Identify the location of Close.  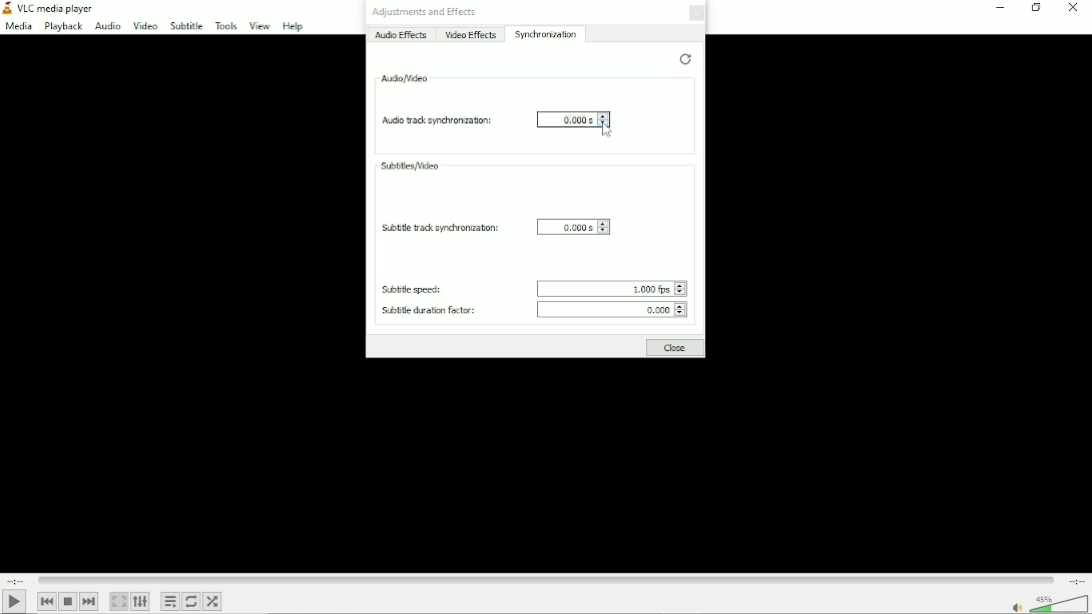
(1074, 12).